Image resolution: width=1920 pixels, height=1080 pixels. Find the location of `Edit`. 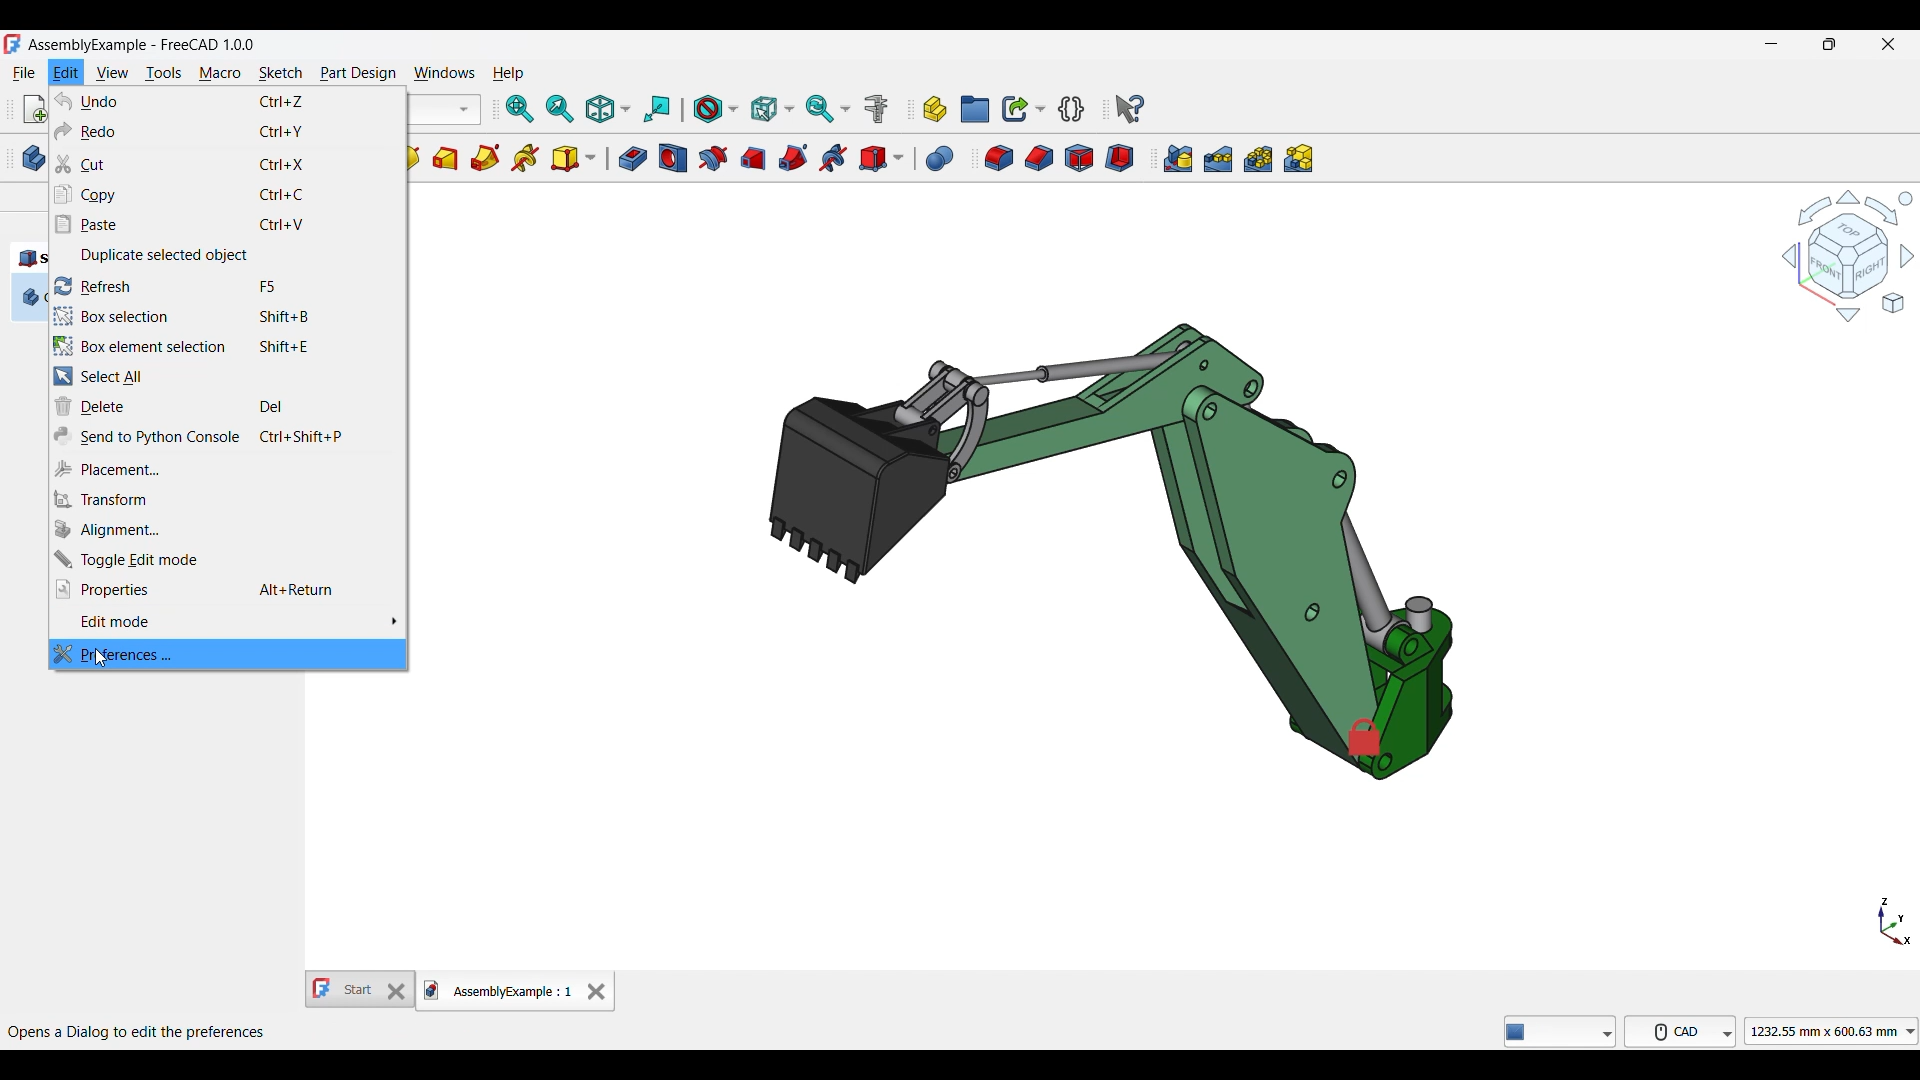

Edit is located at coordinates (67, 72).